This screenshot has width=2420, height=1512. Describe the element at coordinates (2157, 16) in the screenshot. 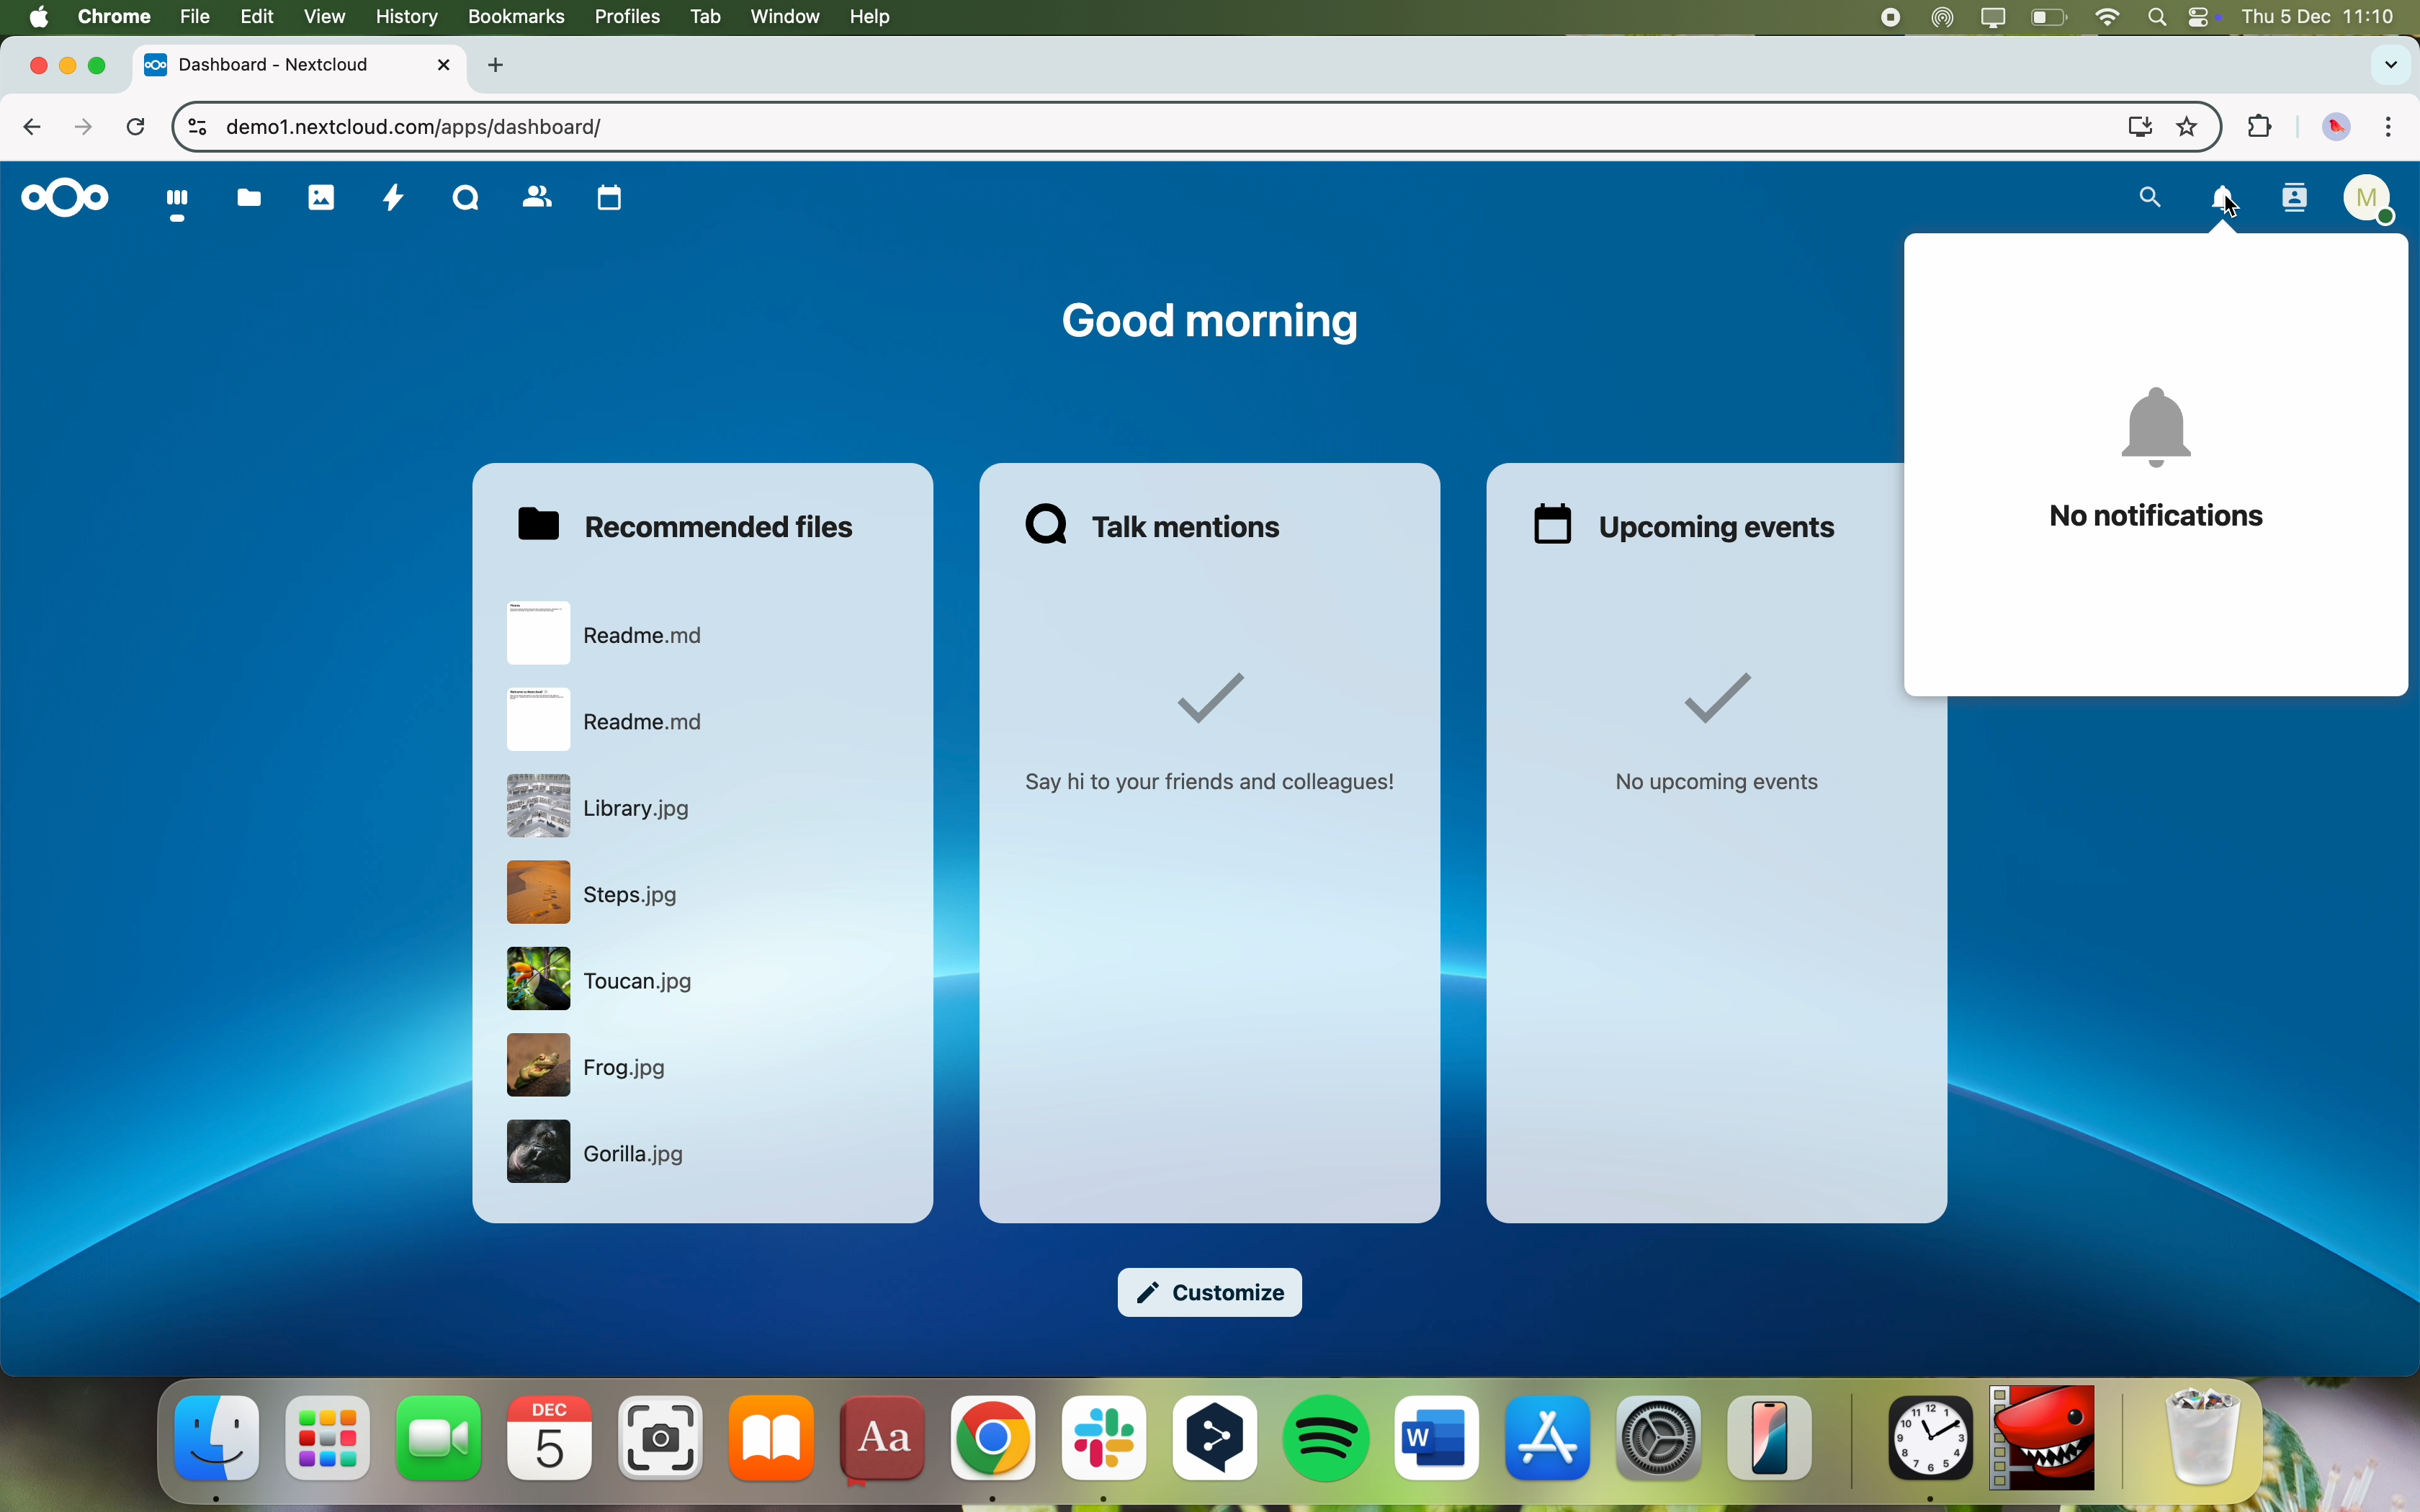

I see `spotlight search` at that location.